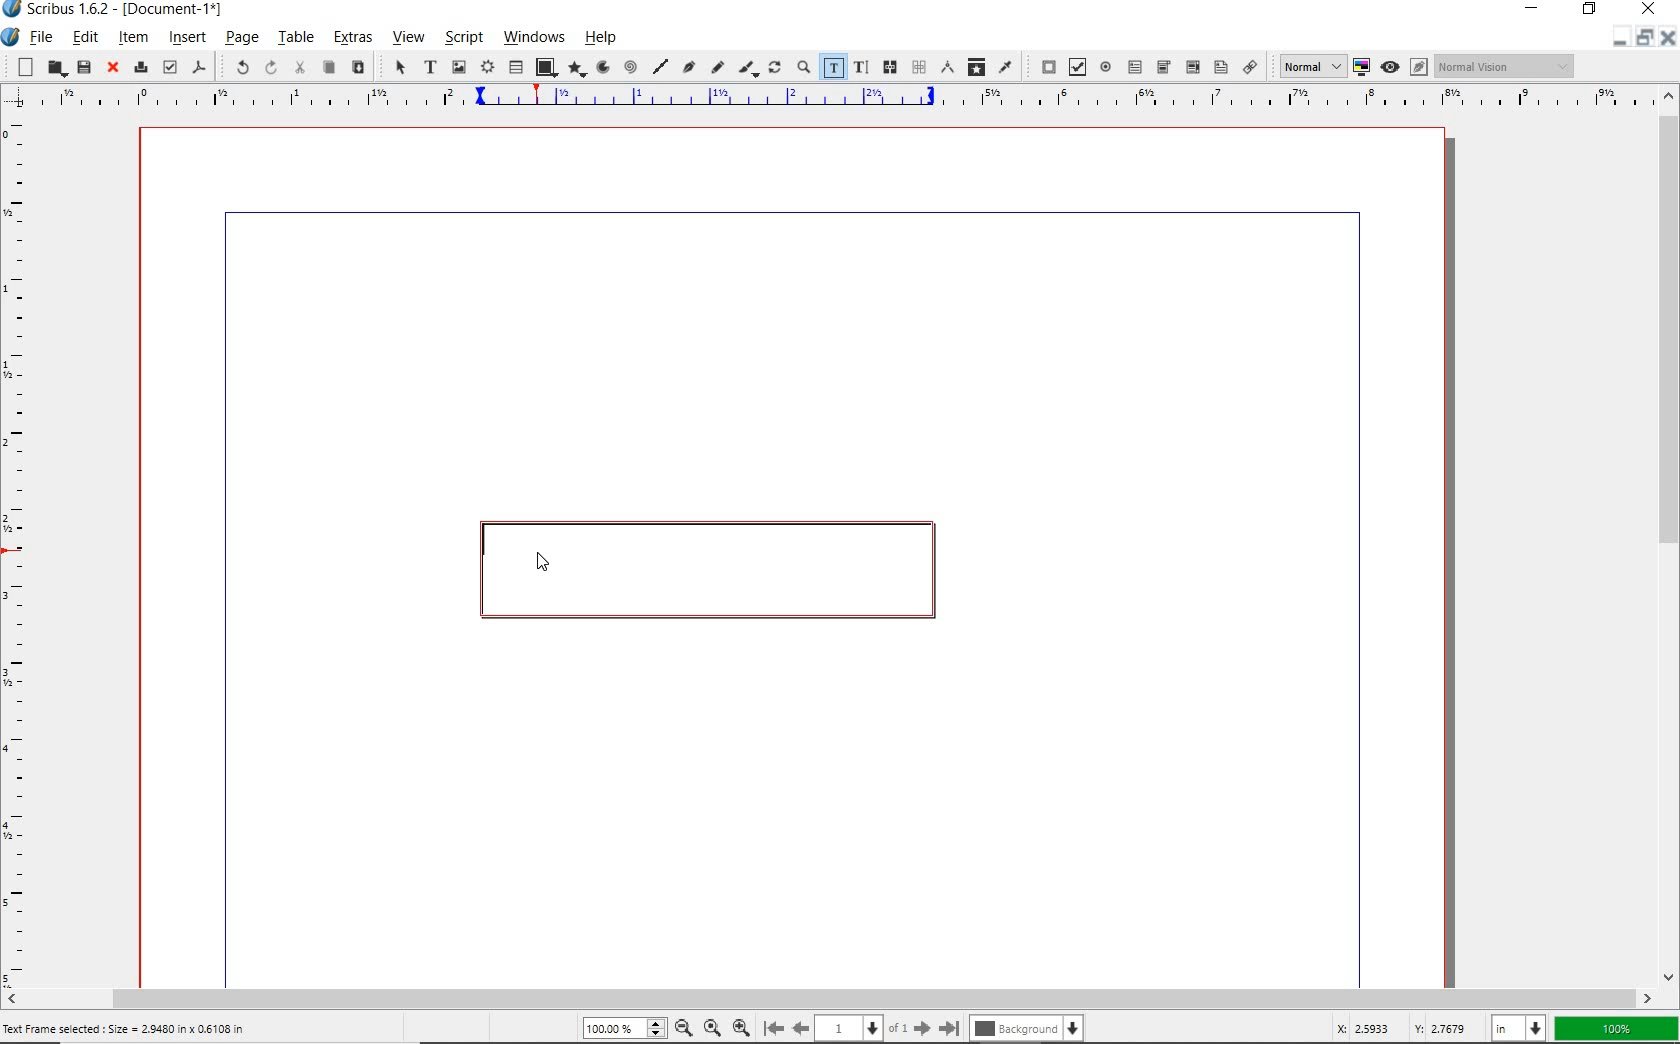 This screenshot has height=1044, width=1680. What do you see at coordinates (1443, 1028) in the screenshot?
I see `Y: 2.7679` at bounding box center [1443, 1028].